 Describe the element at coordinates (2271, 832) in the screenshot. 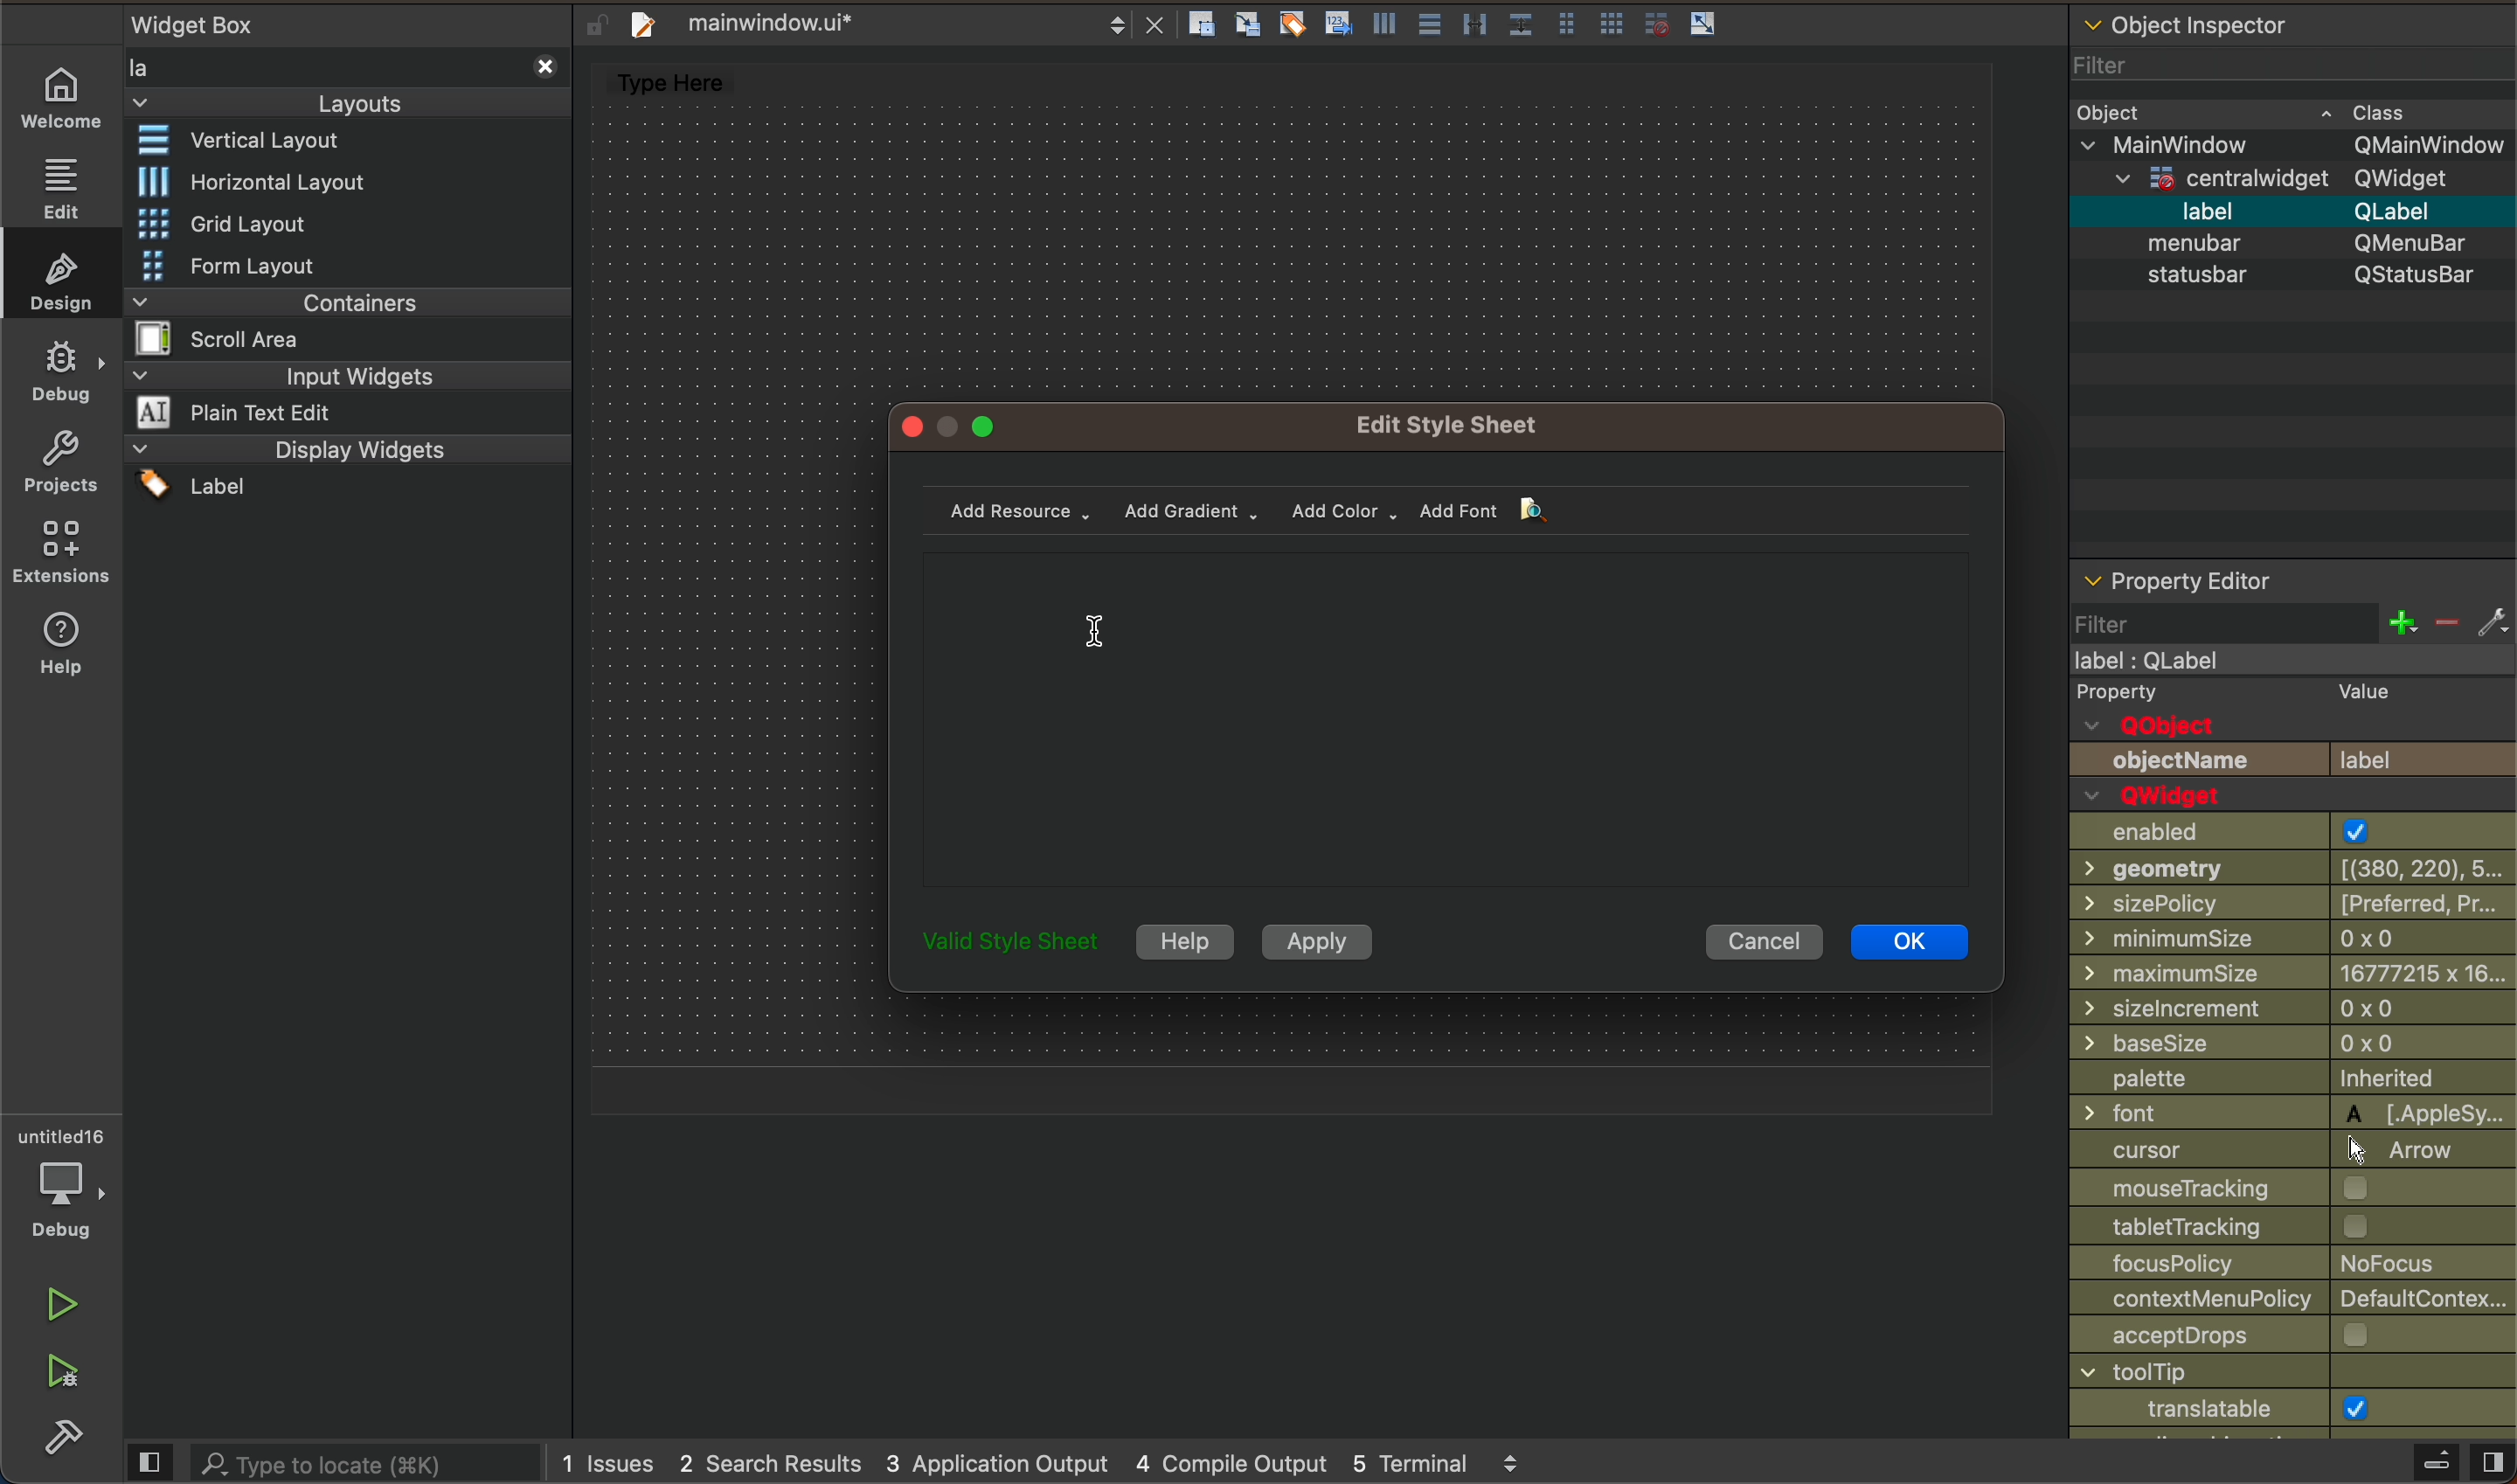

I see `enabled` at that location.